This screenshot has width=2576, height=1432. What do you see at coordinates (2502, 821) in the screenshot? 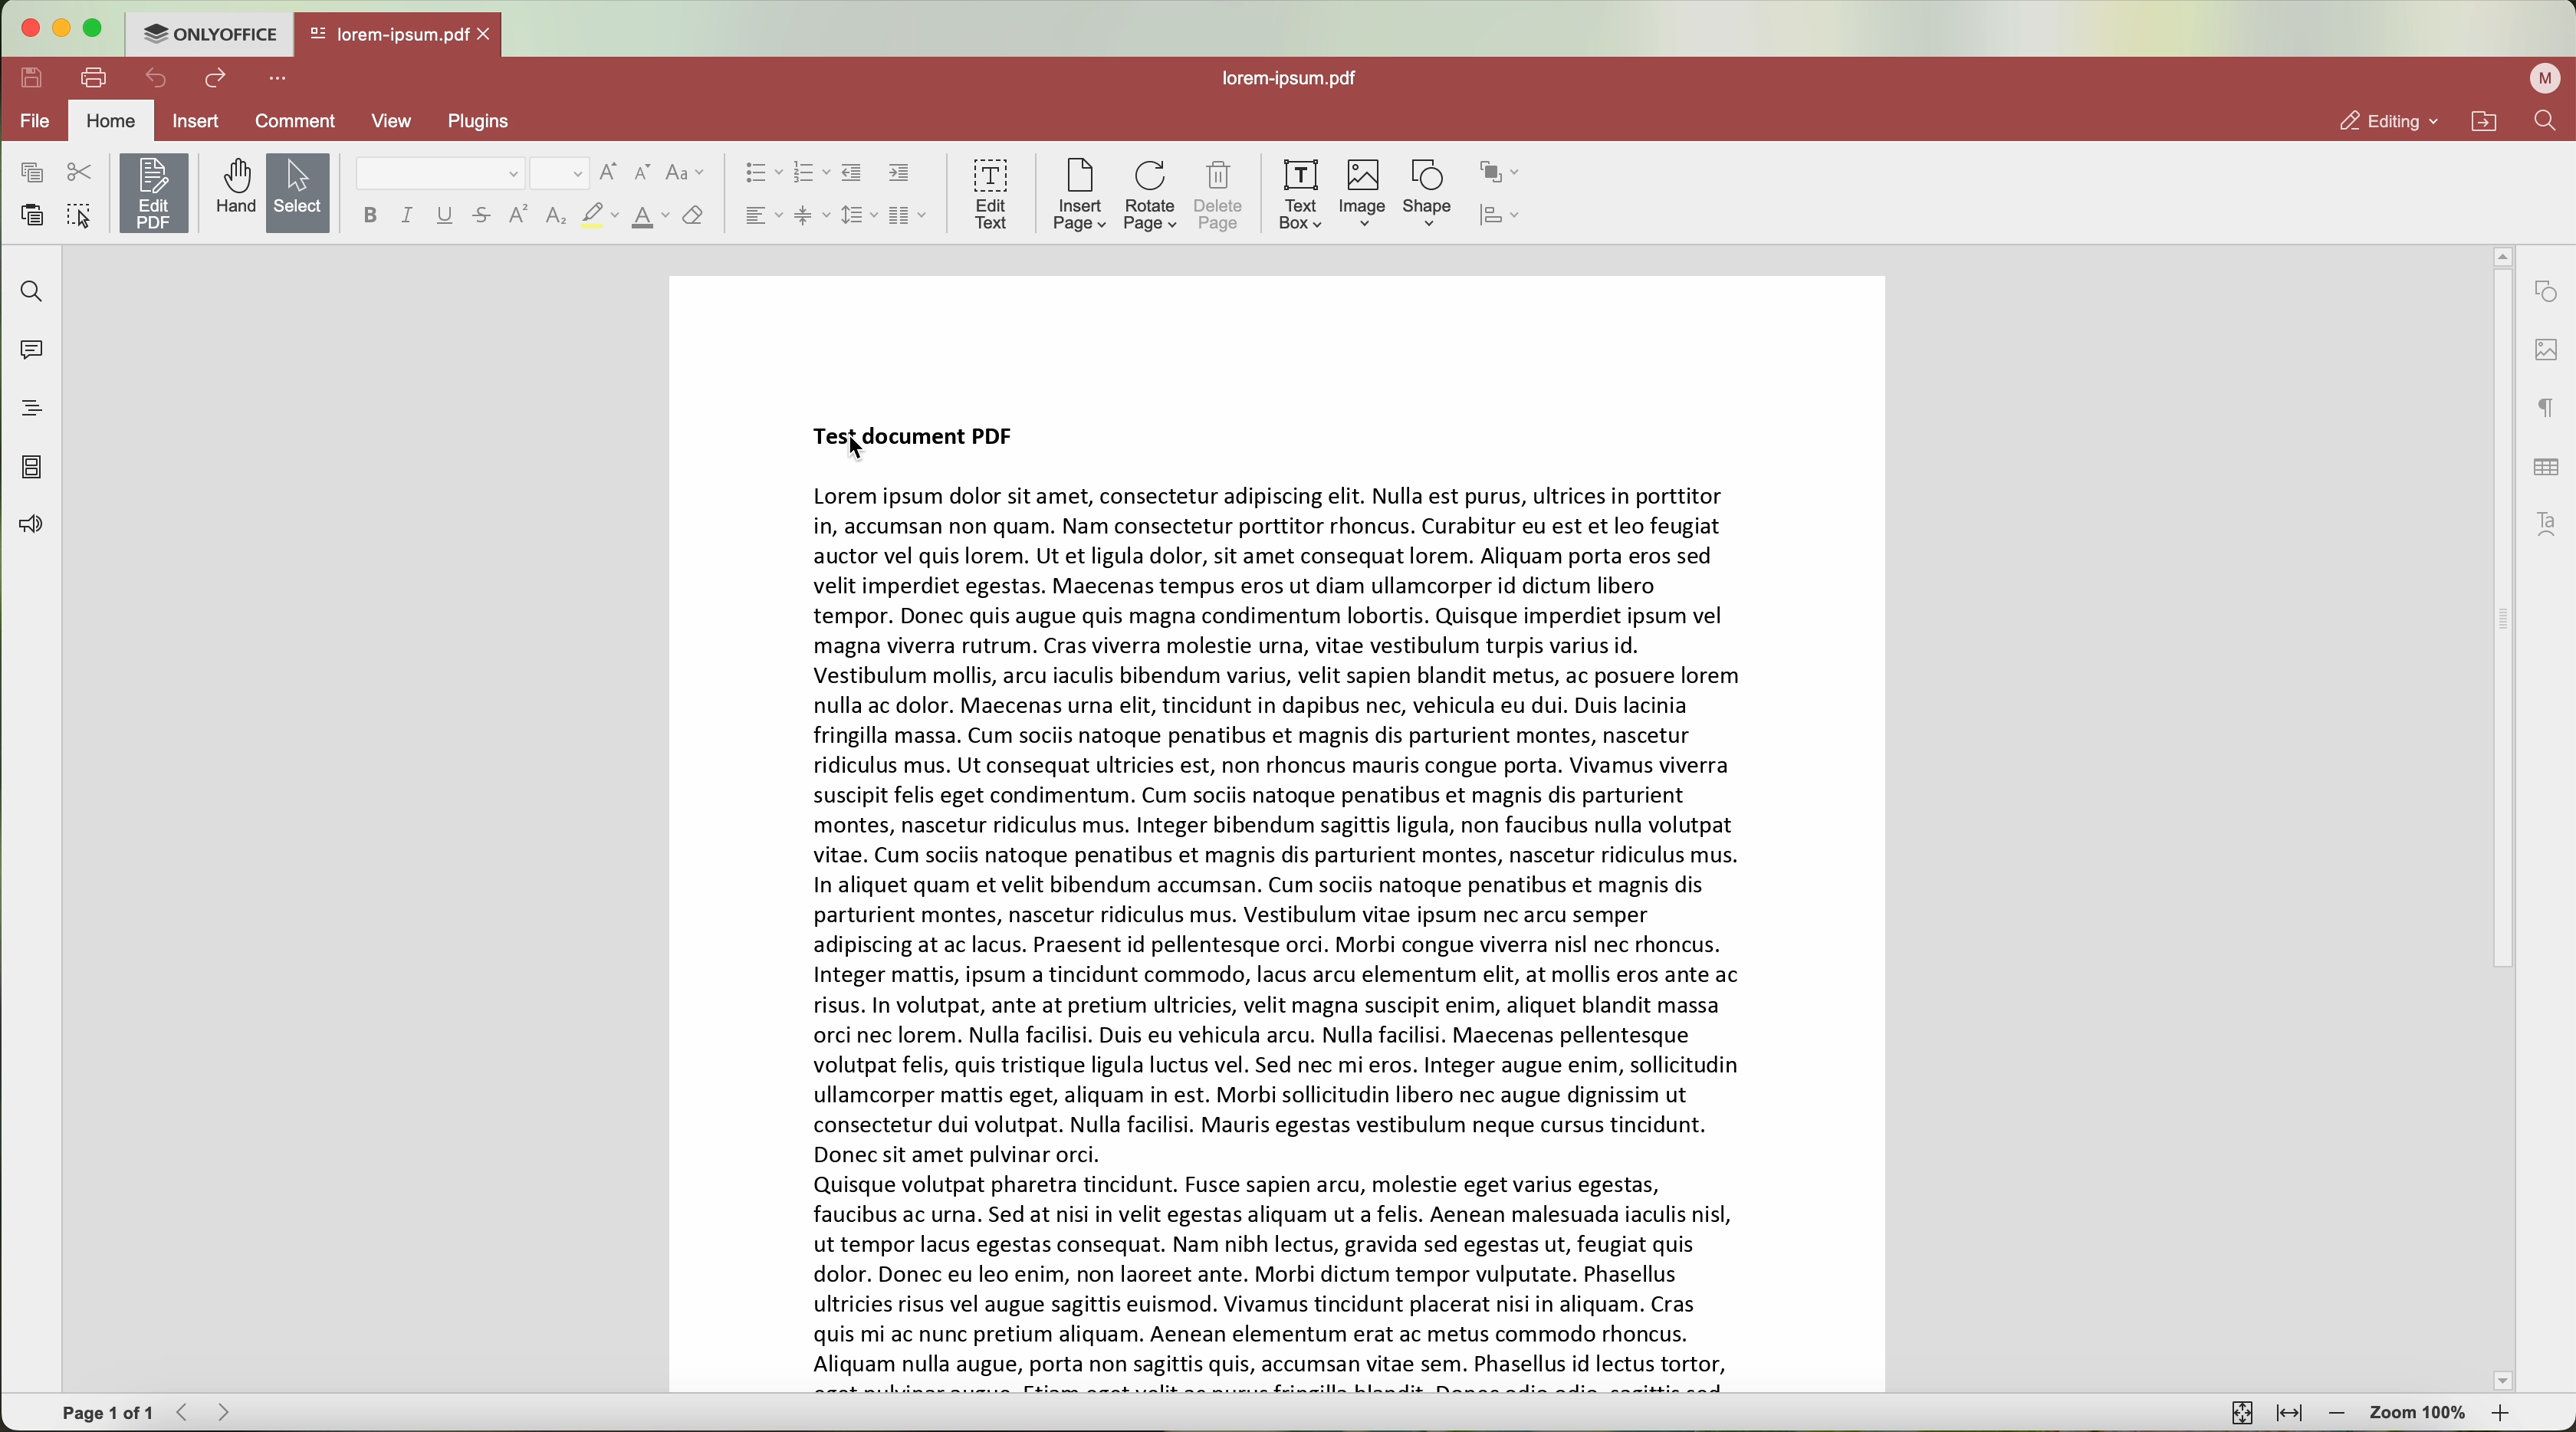
I see `scroll bar` at bounding box center [2502, 821].